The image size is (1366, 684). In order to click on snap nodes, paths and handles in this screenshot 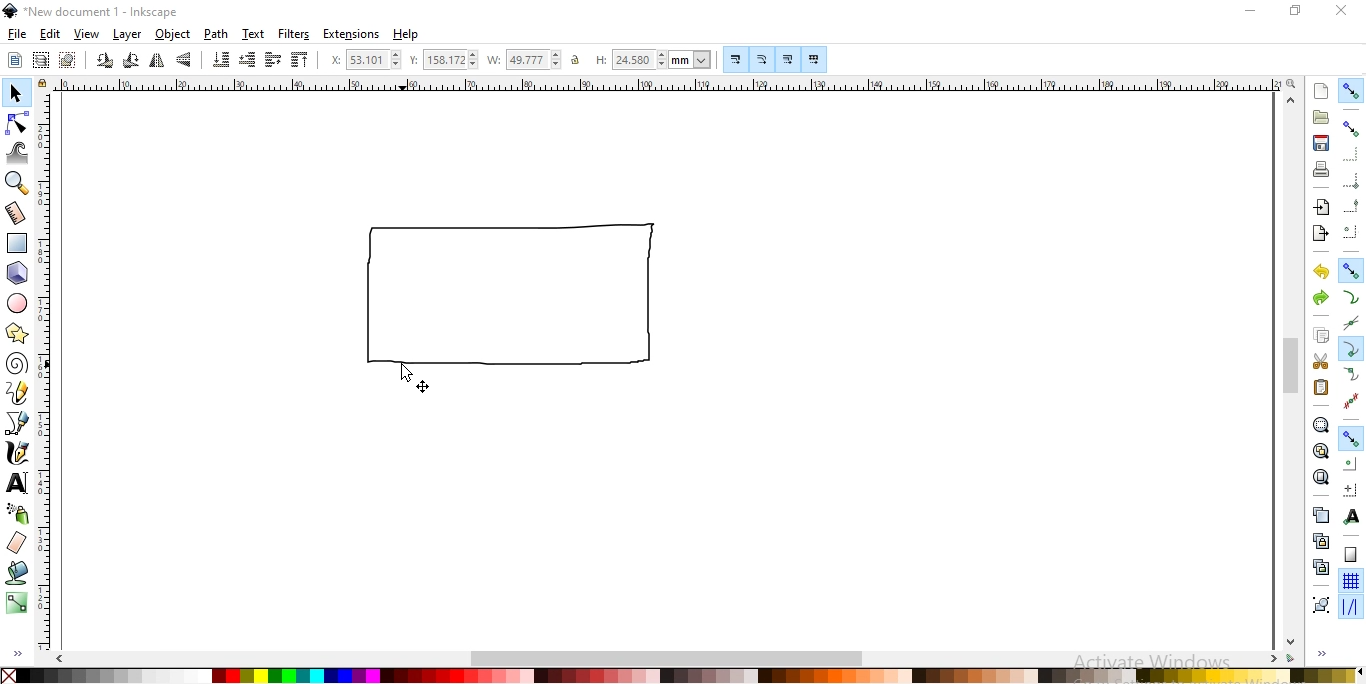, I will do `click(1351, 271)`.